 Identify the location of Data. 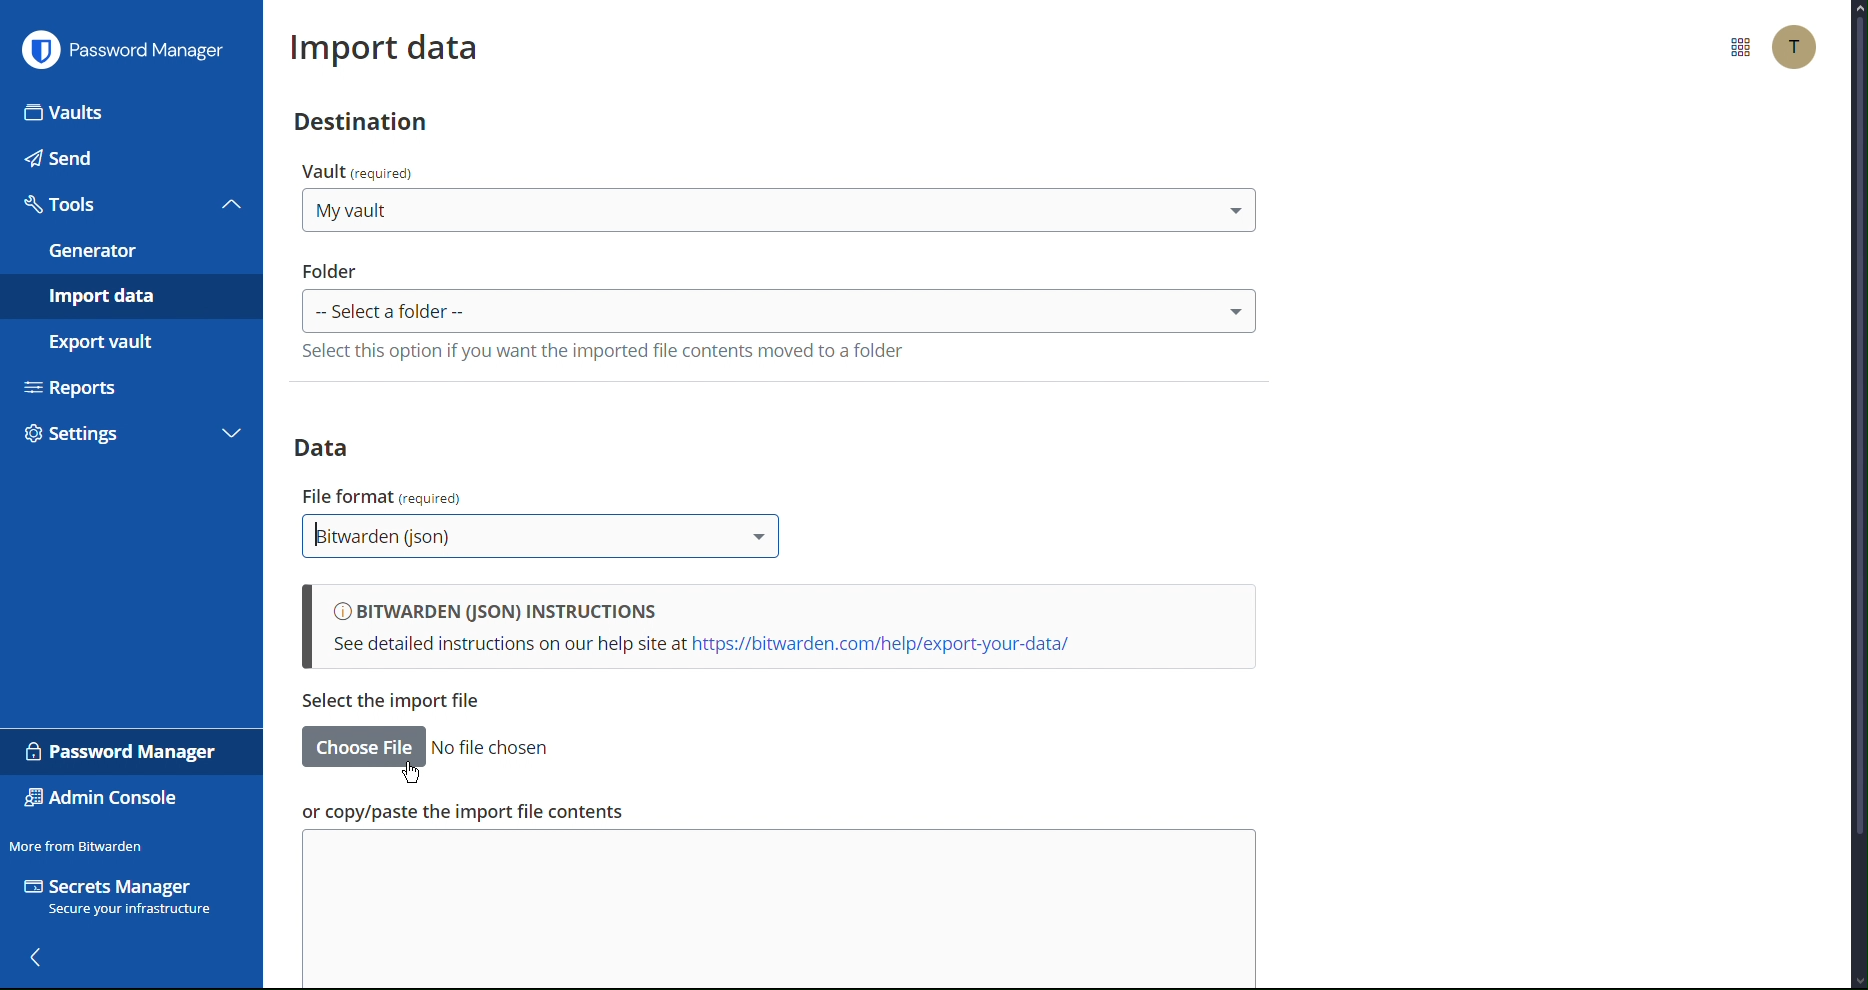
(331, 444).